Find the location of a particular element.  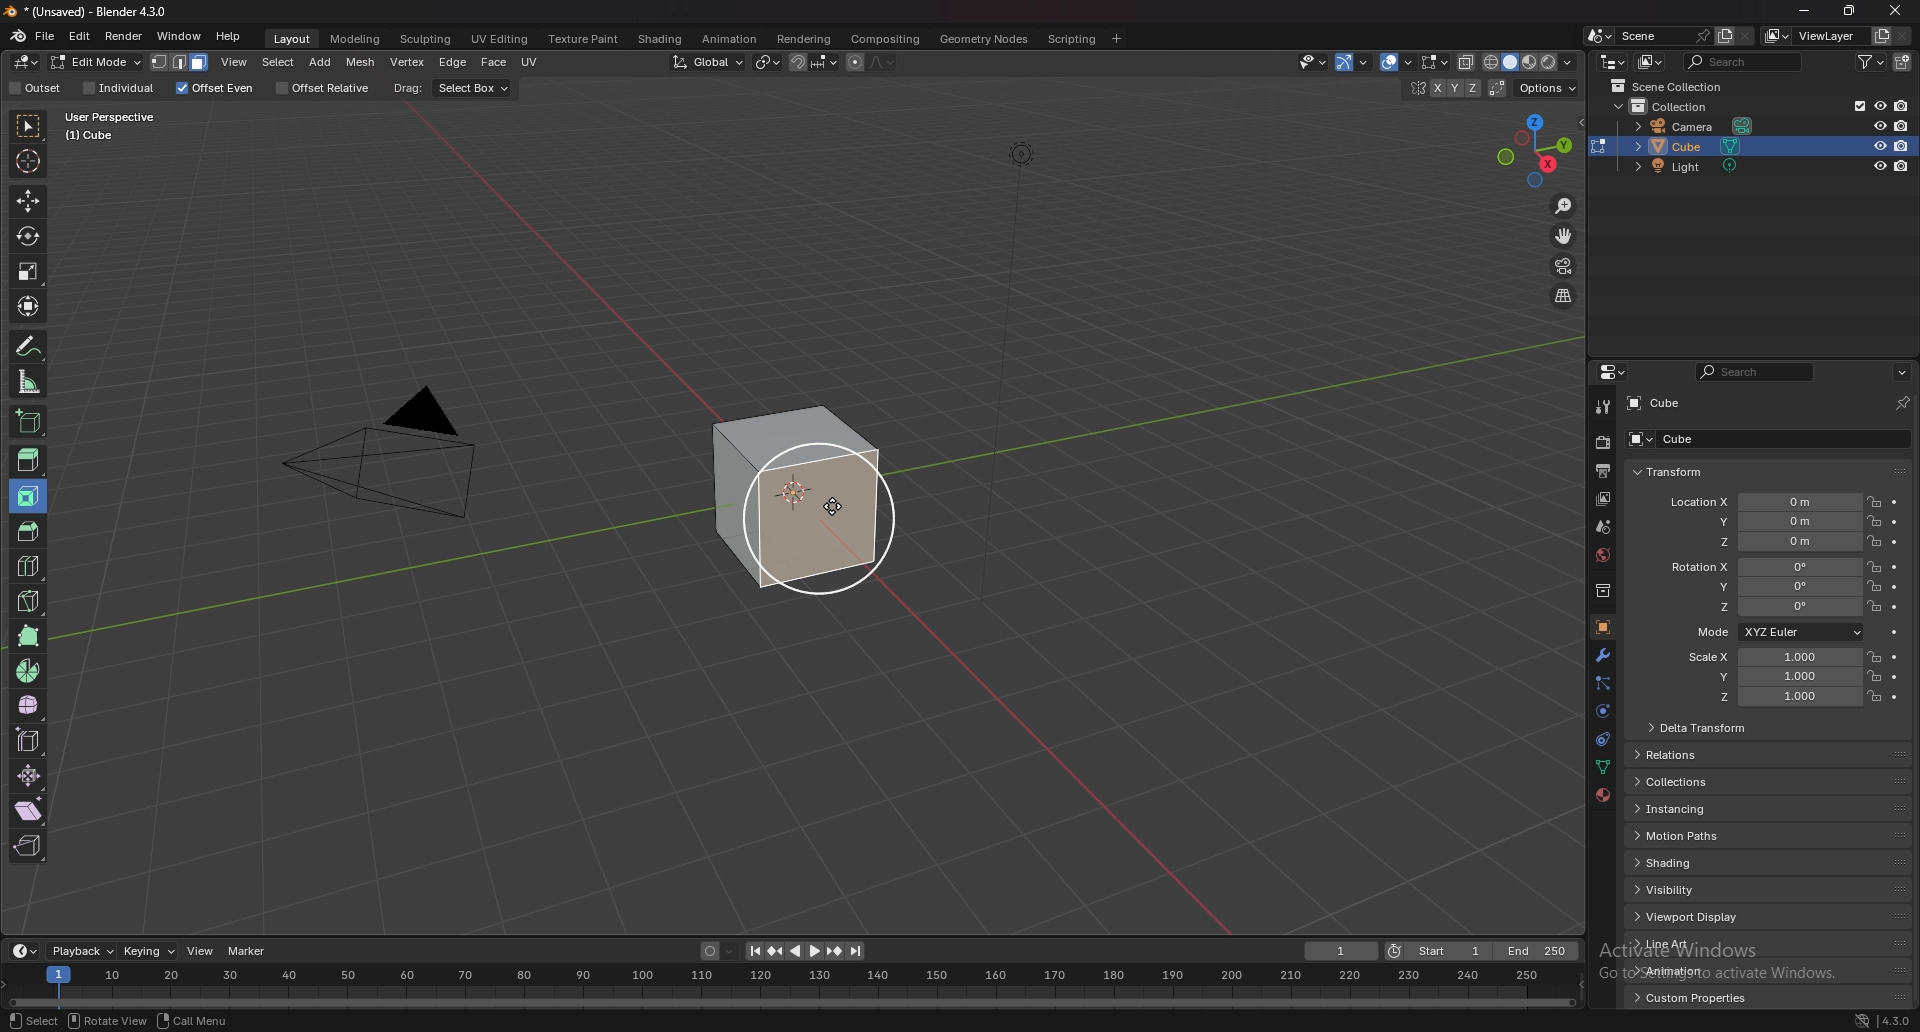

scene is located at coordinates (1602, 526).